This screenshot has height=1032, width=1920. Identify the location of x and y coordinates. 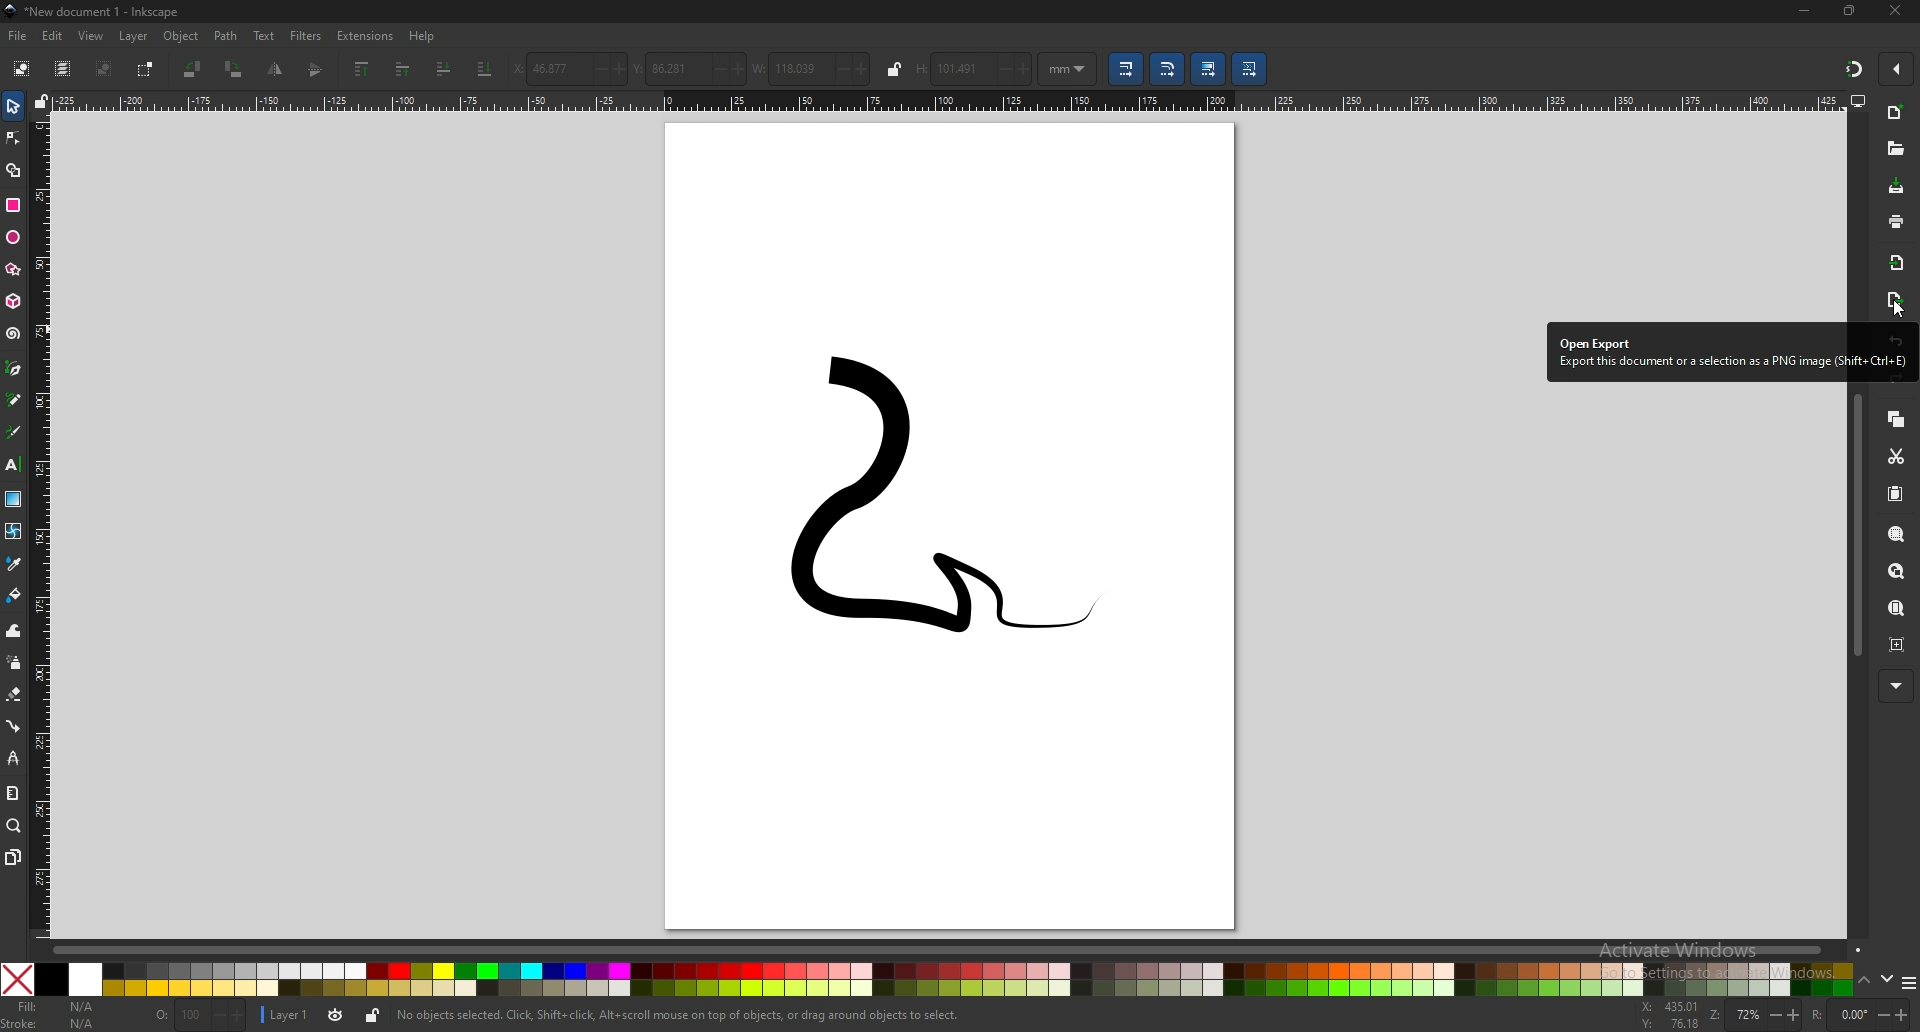
(1668, 1014).